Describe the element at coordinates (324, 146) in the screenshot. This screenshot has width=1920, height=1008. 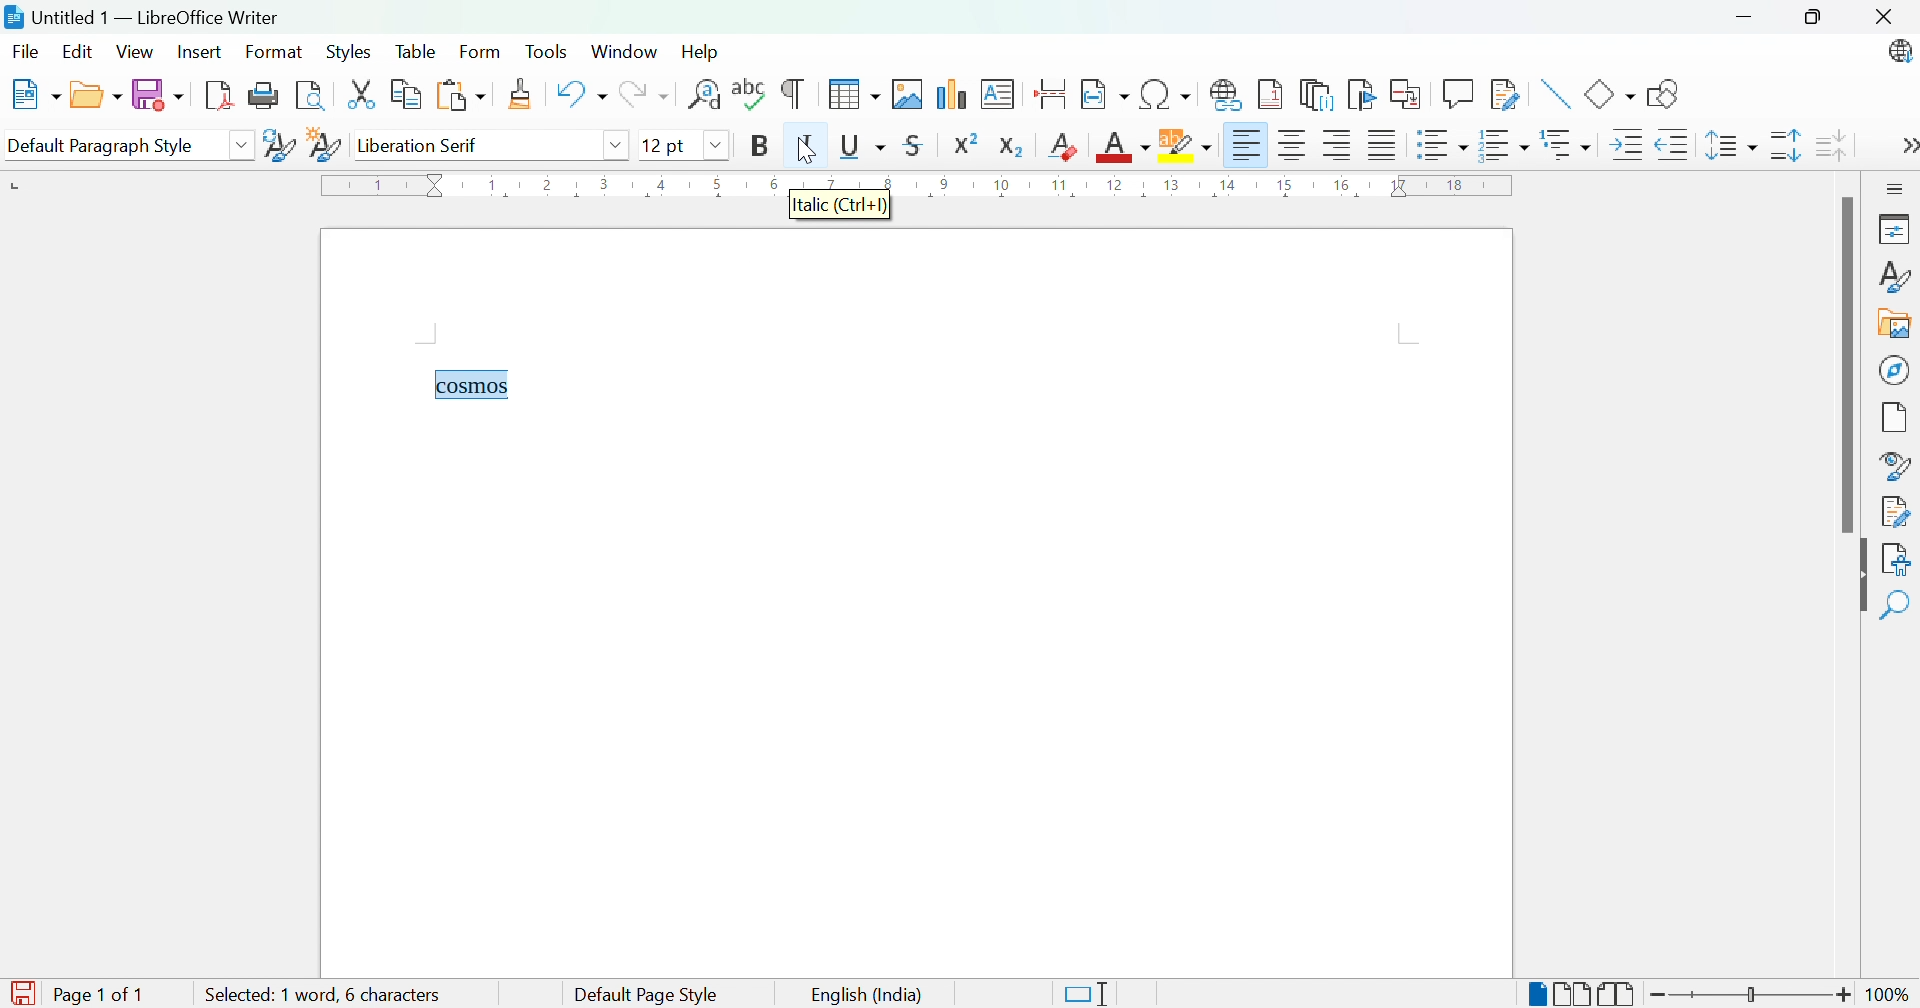
I see `New style from selection` at that location.